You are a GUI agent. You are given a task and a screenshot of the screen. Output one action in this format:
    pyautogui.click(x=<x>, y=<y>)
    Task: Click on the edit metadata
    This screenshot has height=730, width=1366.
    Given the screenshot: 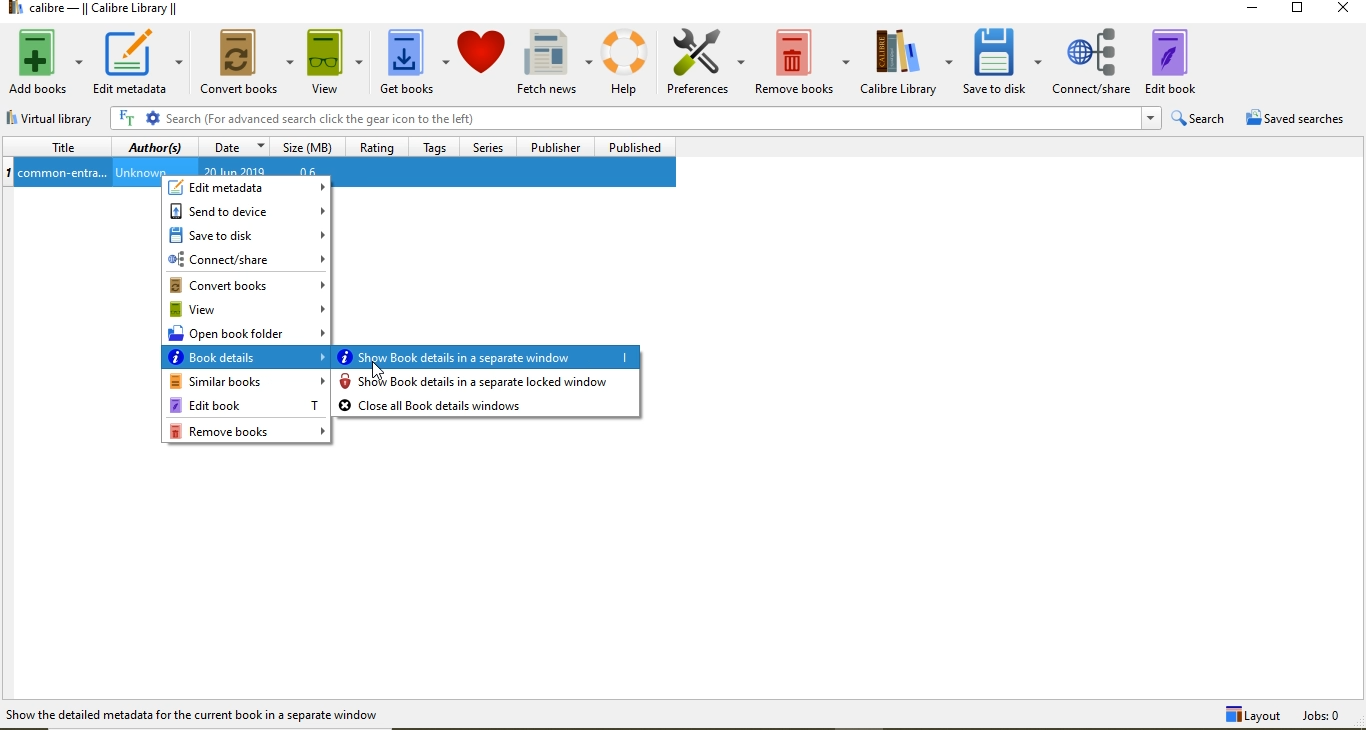 What is the action you would take?
    pyautogui.click(x=136, y=62)
    